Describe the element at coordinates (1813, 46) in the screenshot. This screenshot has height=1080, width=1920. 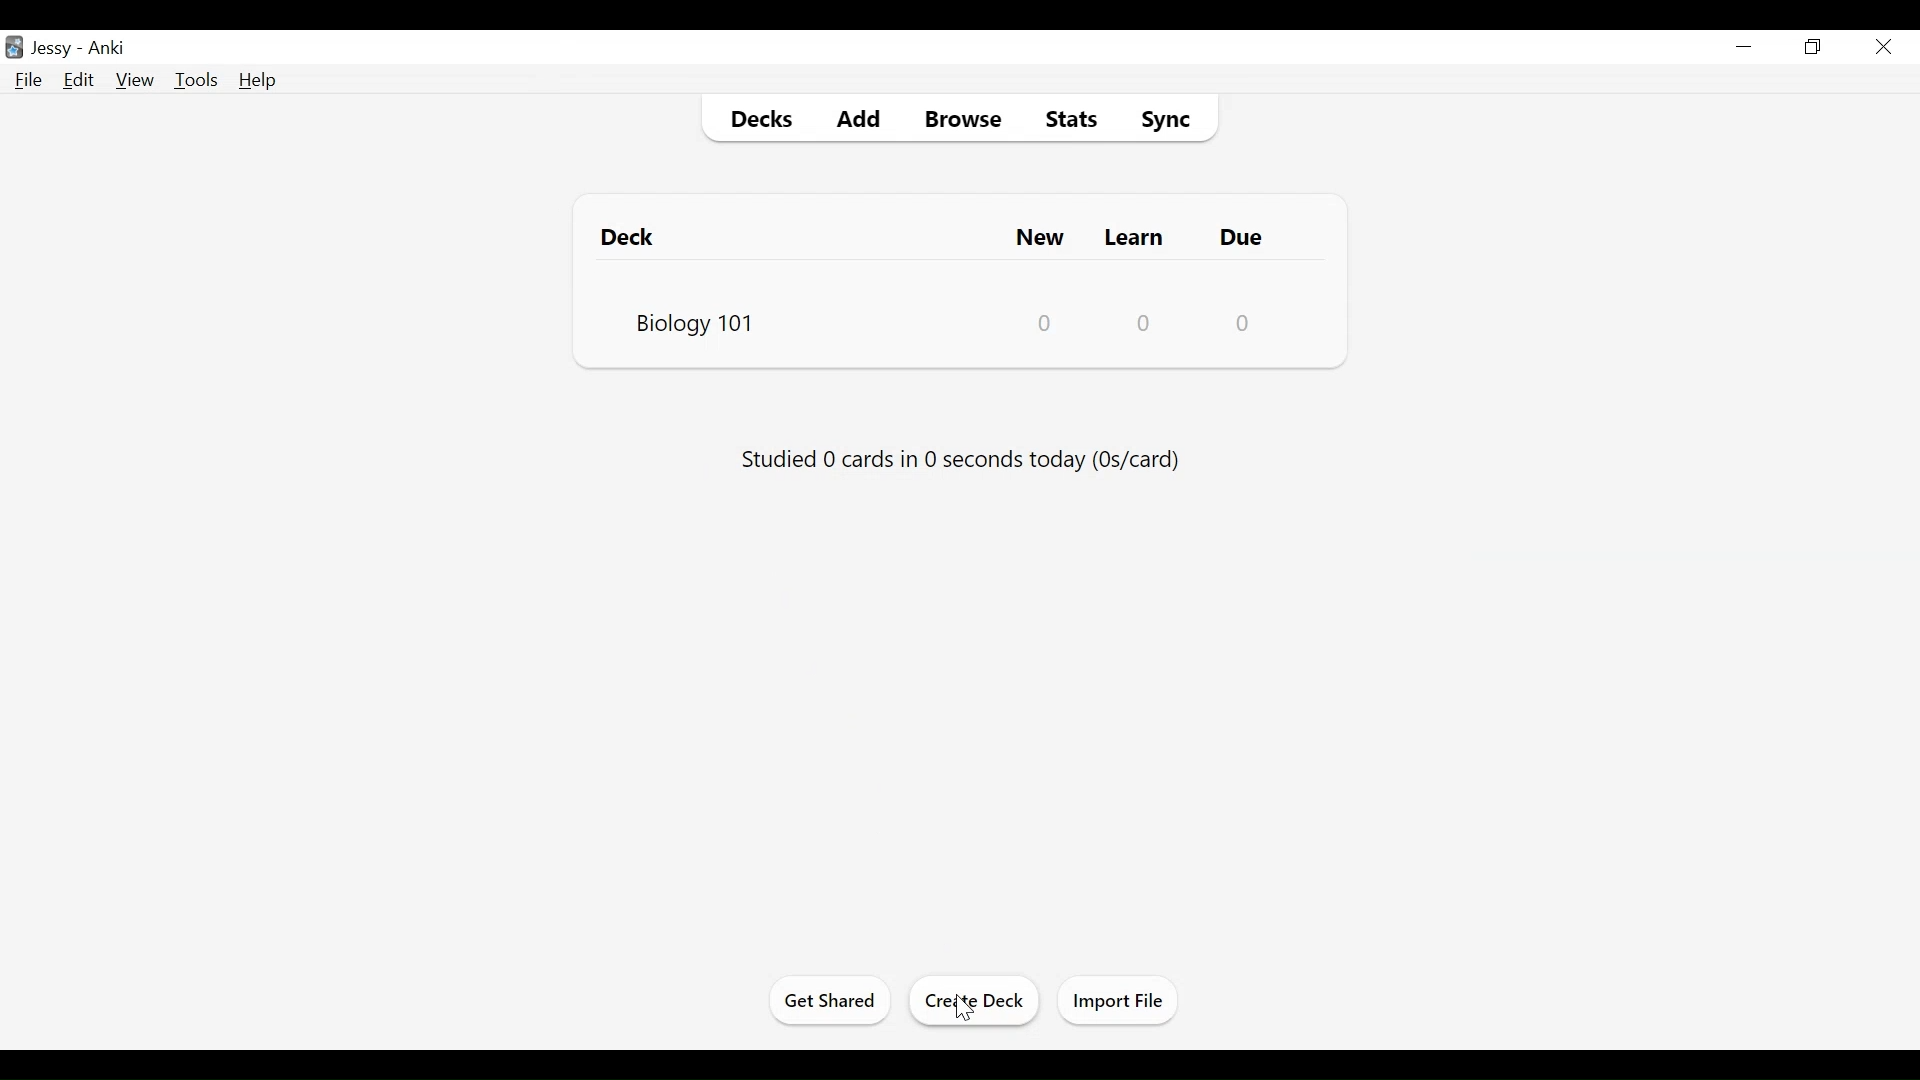
I see `Restore` at that location.